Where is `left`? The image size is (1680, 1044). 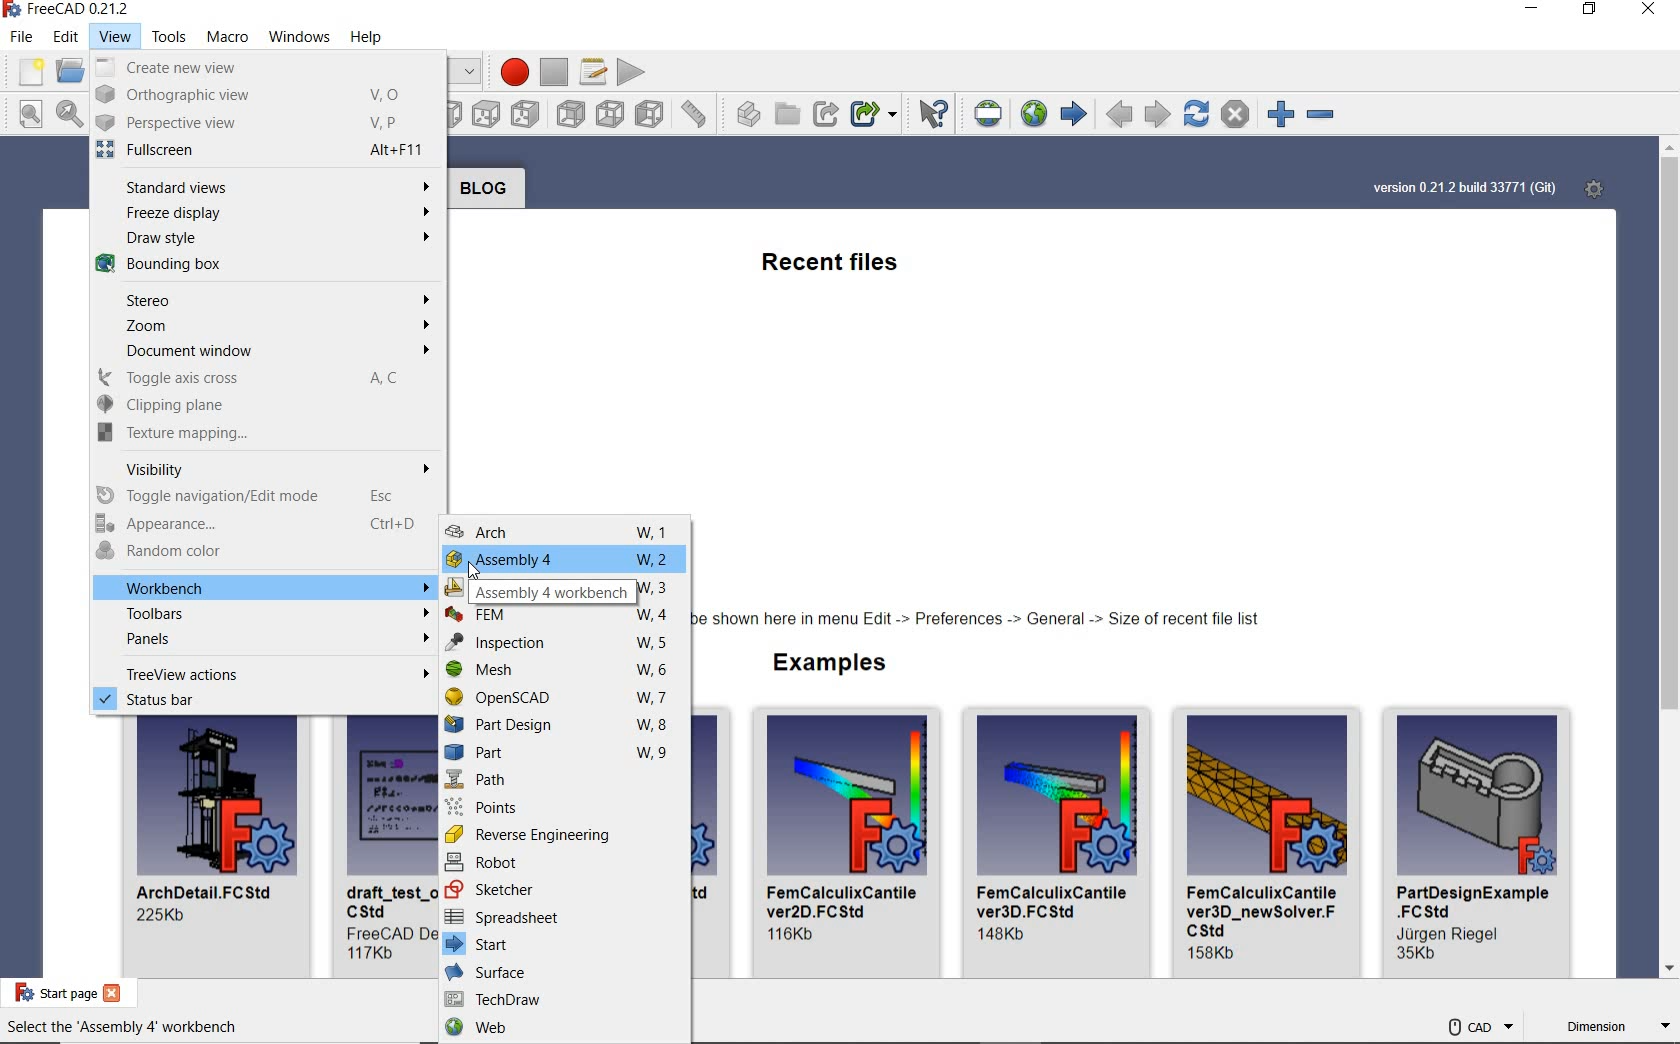 left is located at coordinates (651, 114).